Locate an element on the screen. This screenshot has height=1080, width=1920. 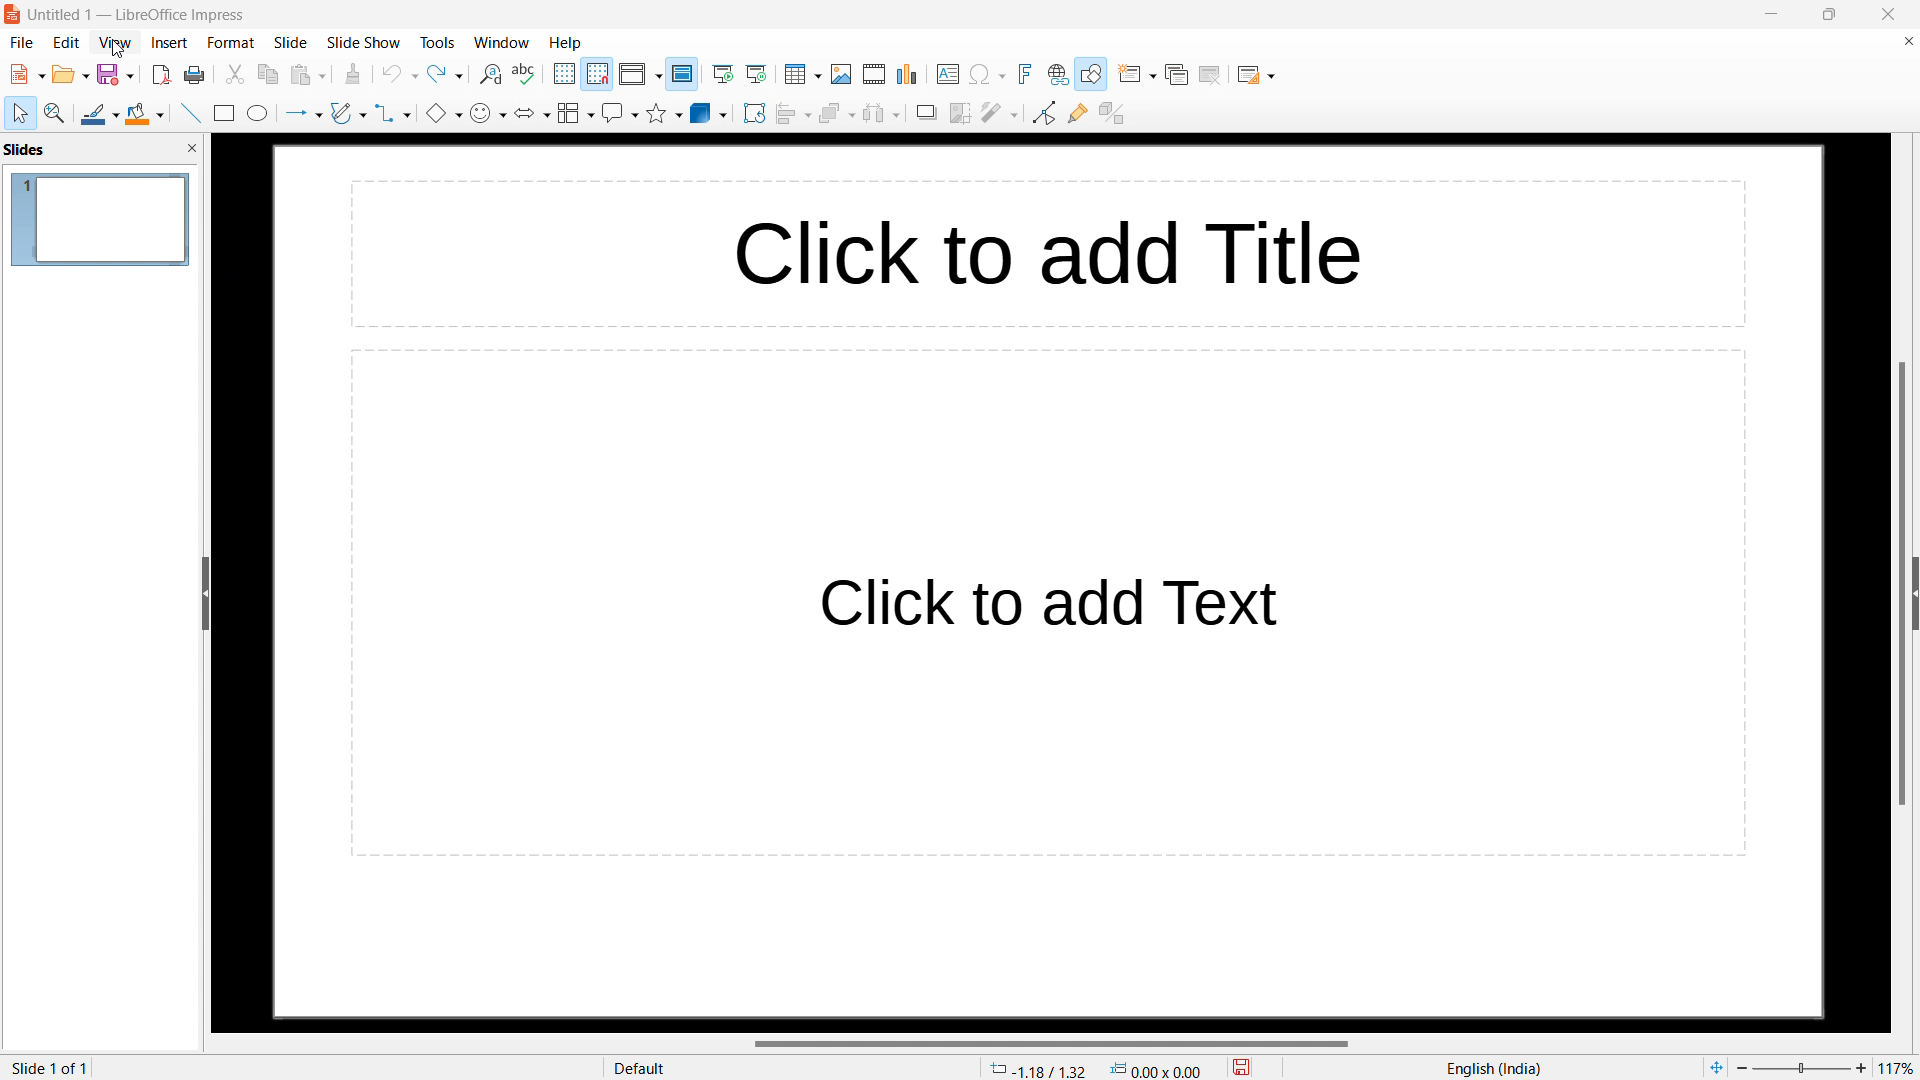
zoom and pan is located at coordinates (55, 112).